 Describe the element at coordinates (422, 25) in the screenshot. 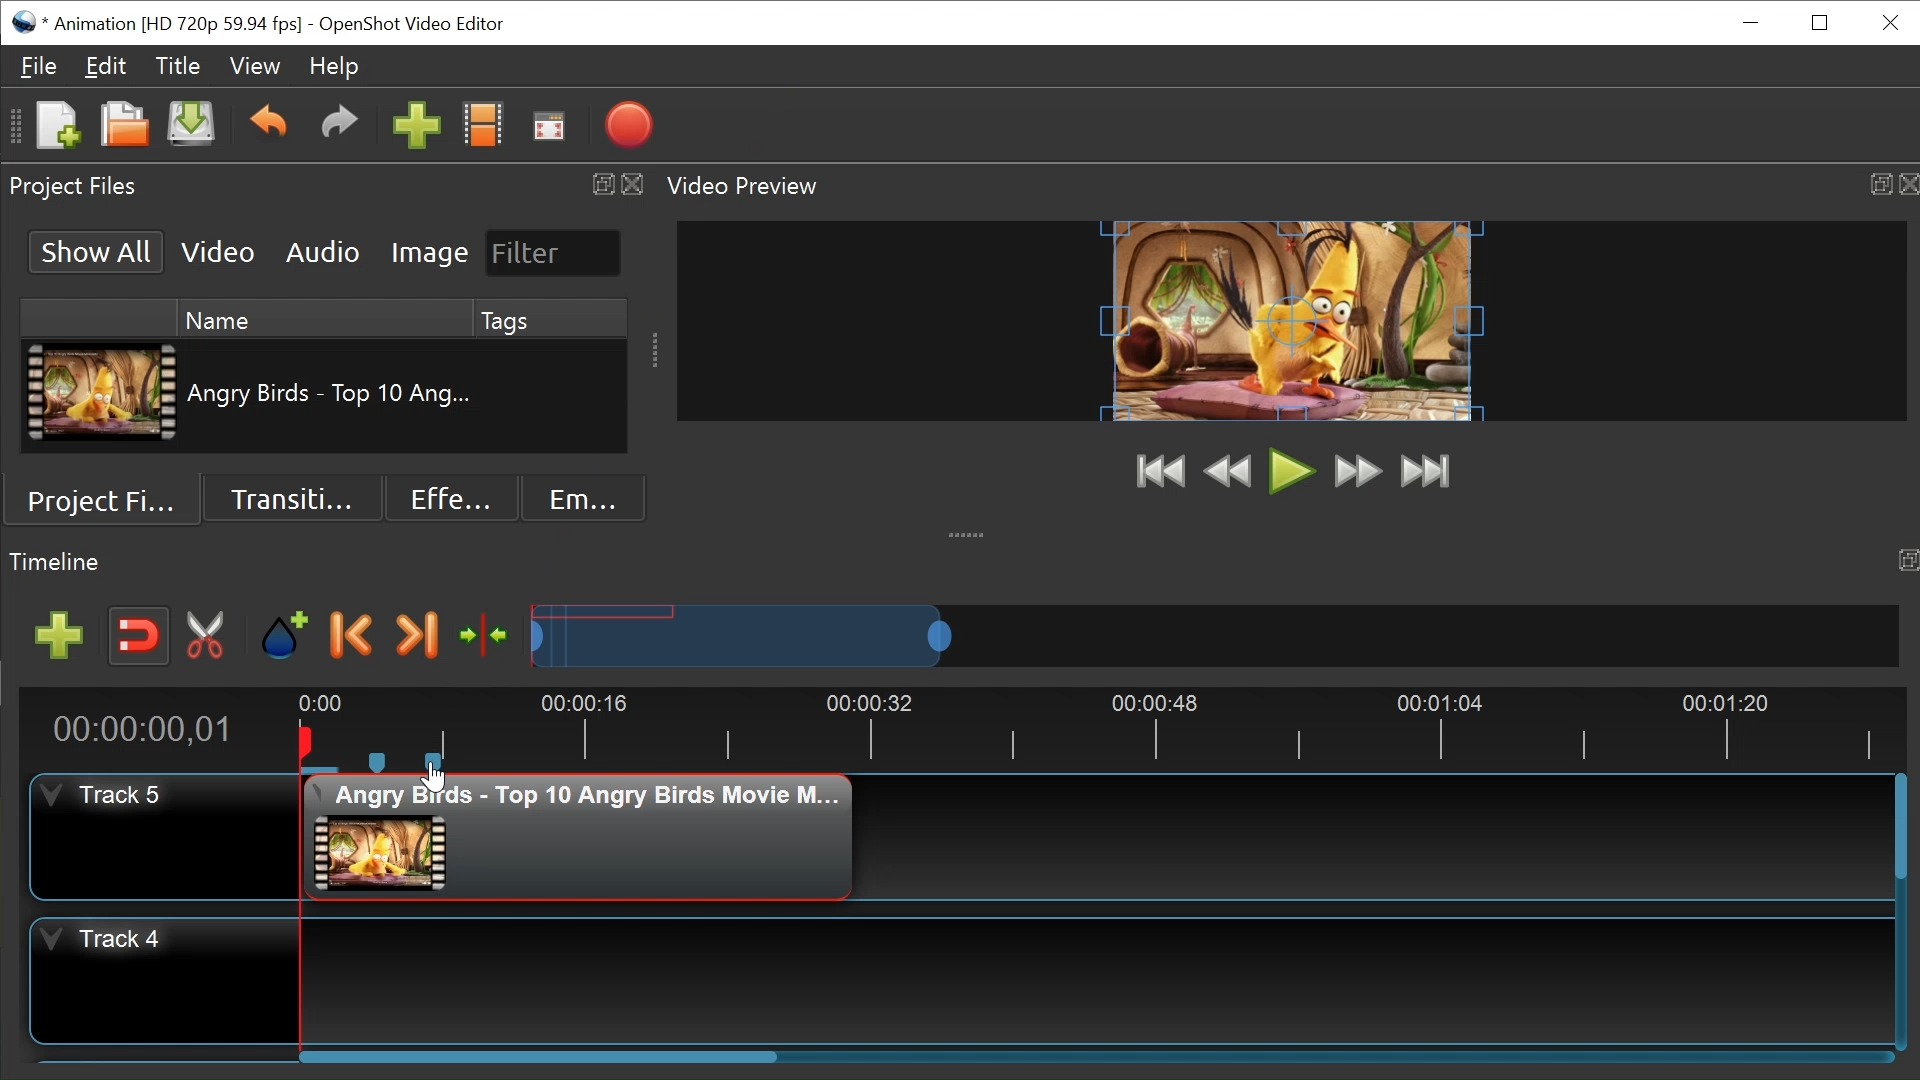

I see `OpenShot Video Editor` at that location.